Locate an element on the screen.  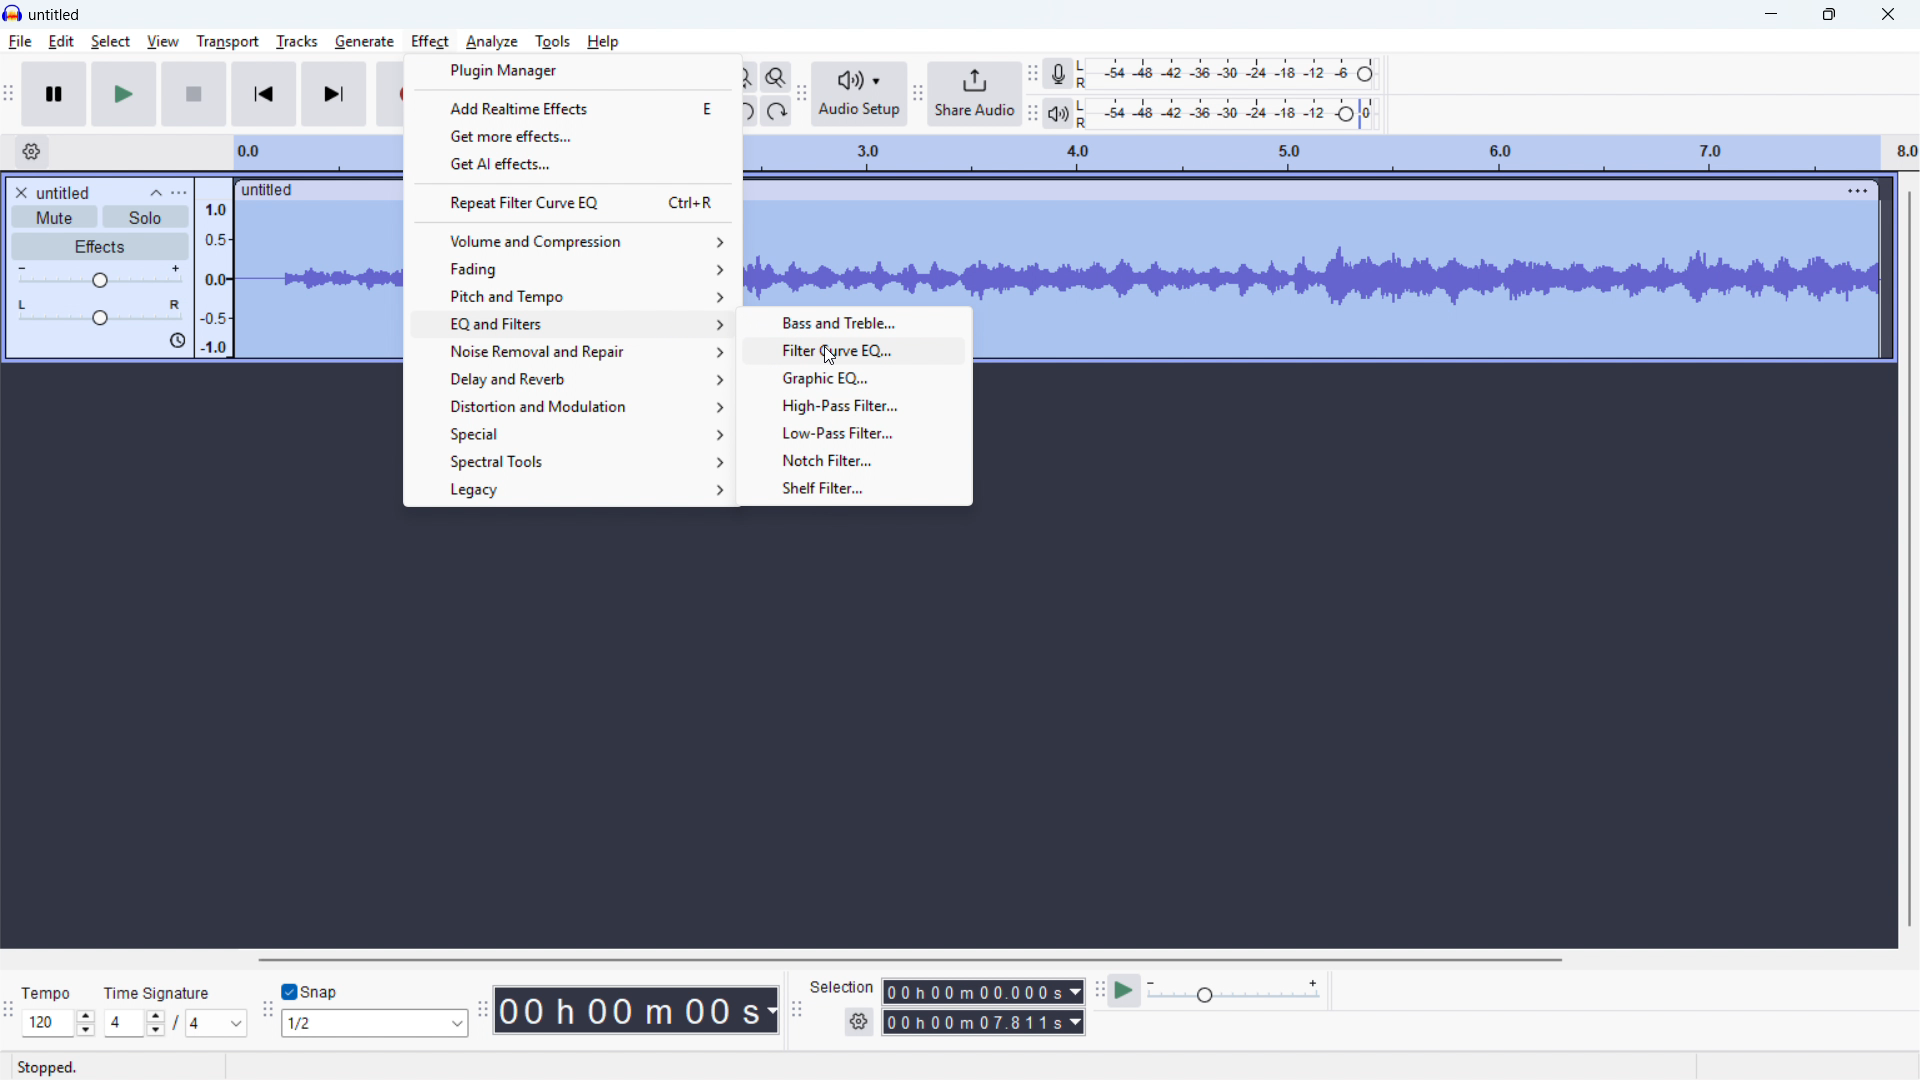
time signature is located at coordinates (158, 994).